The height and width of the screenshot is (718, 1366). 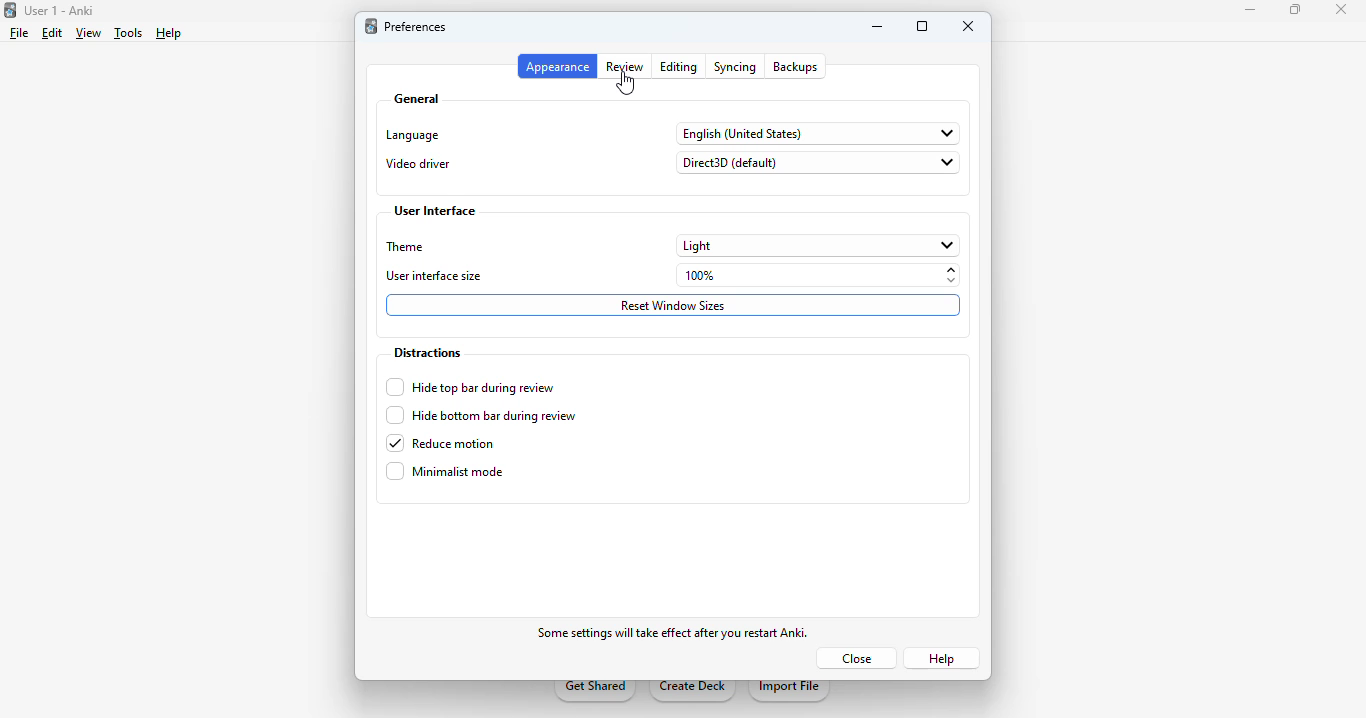 I want to click on English(United States), so click(x=817, y=134).